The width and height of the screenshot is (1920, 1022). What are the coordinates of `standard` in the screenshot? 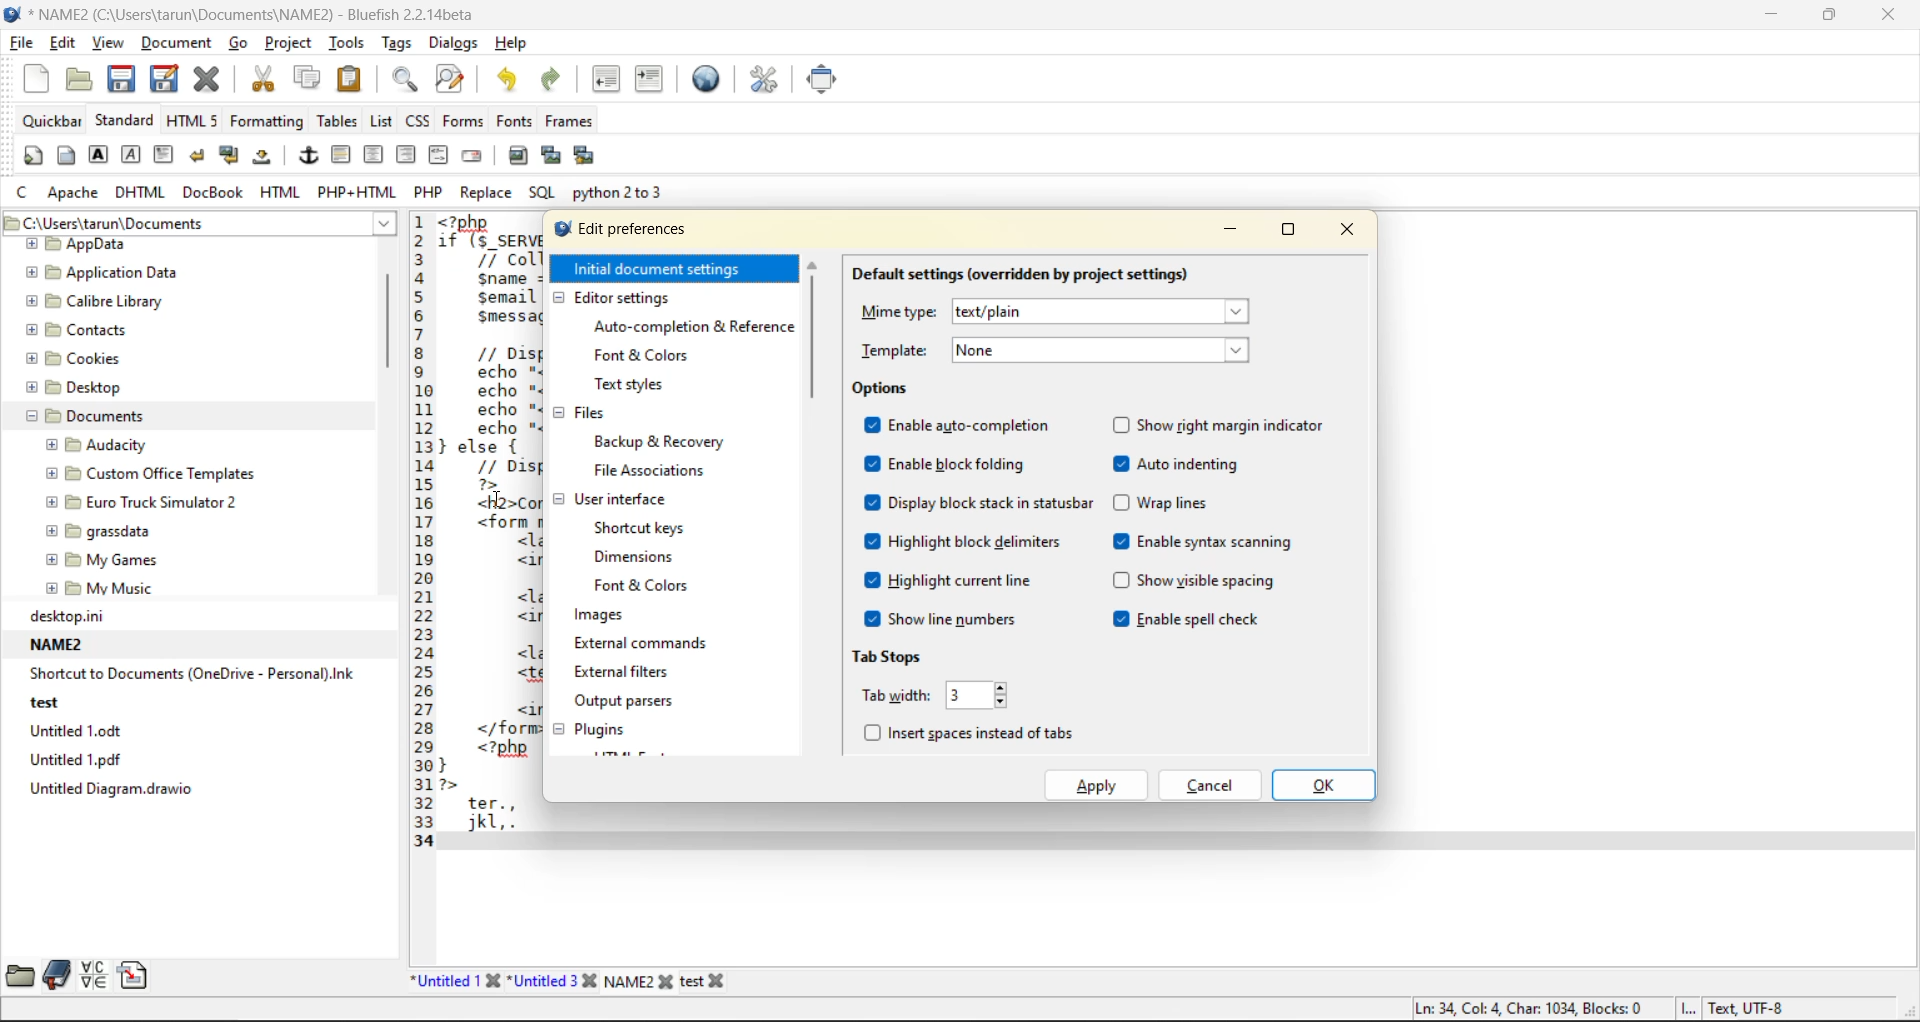 It's located at (127, 121).